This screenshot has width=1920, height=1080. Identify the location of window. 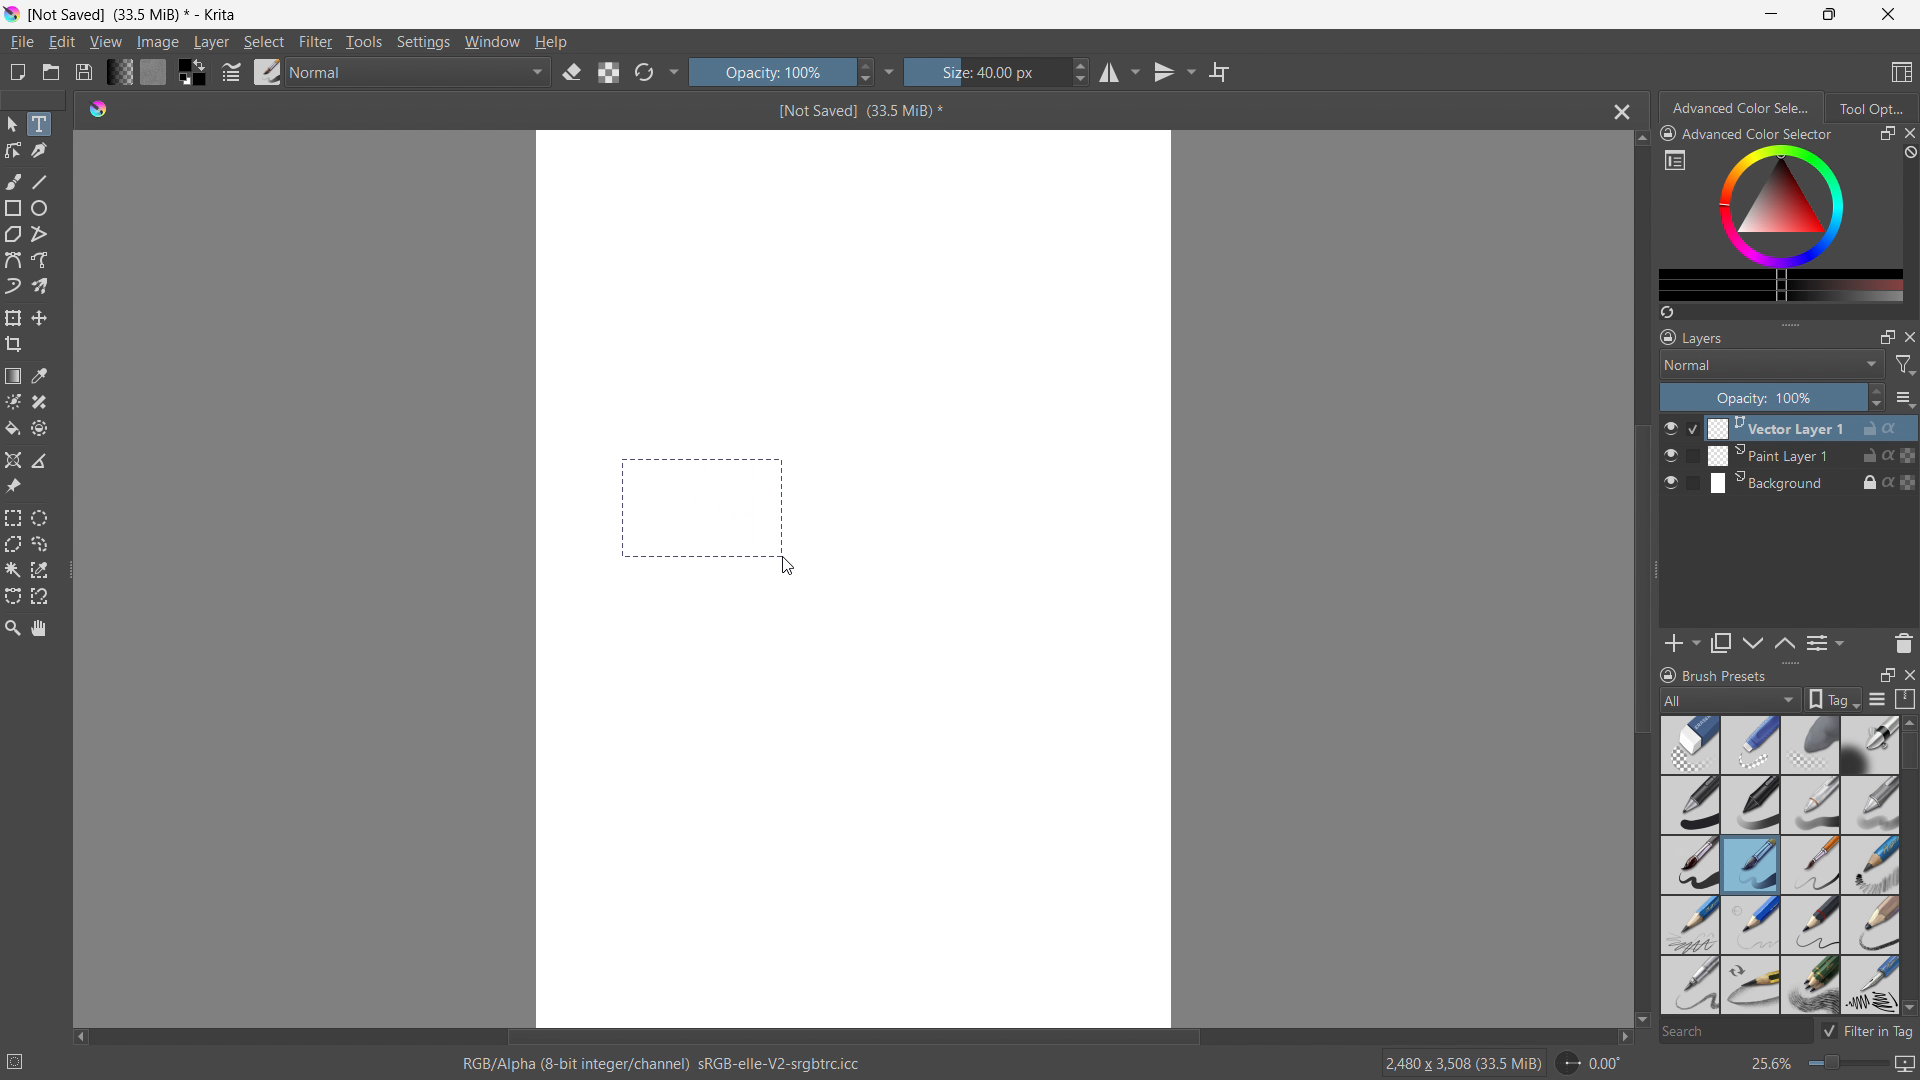
(492, 42).